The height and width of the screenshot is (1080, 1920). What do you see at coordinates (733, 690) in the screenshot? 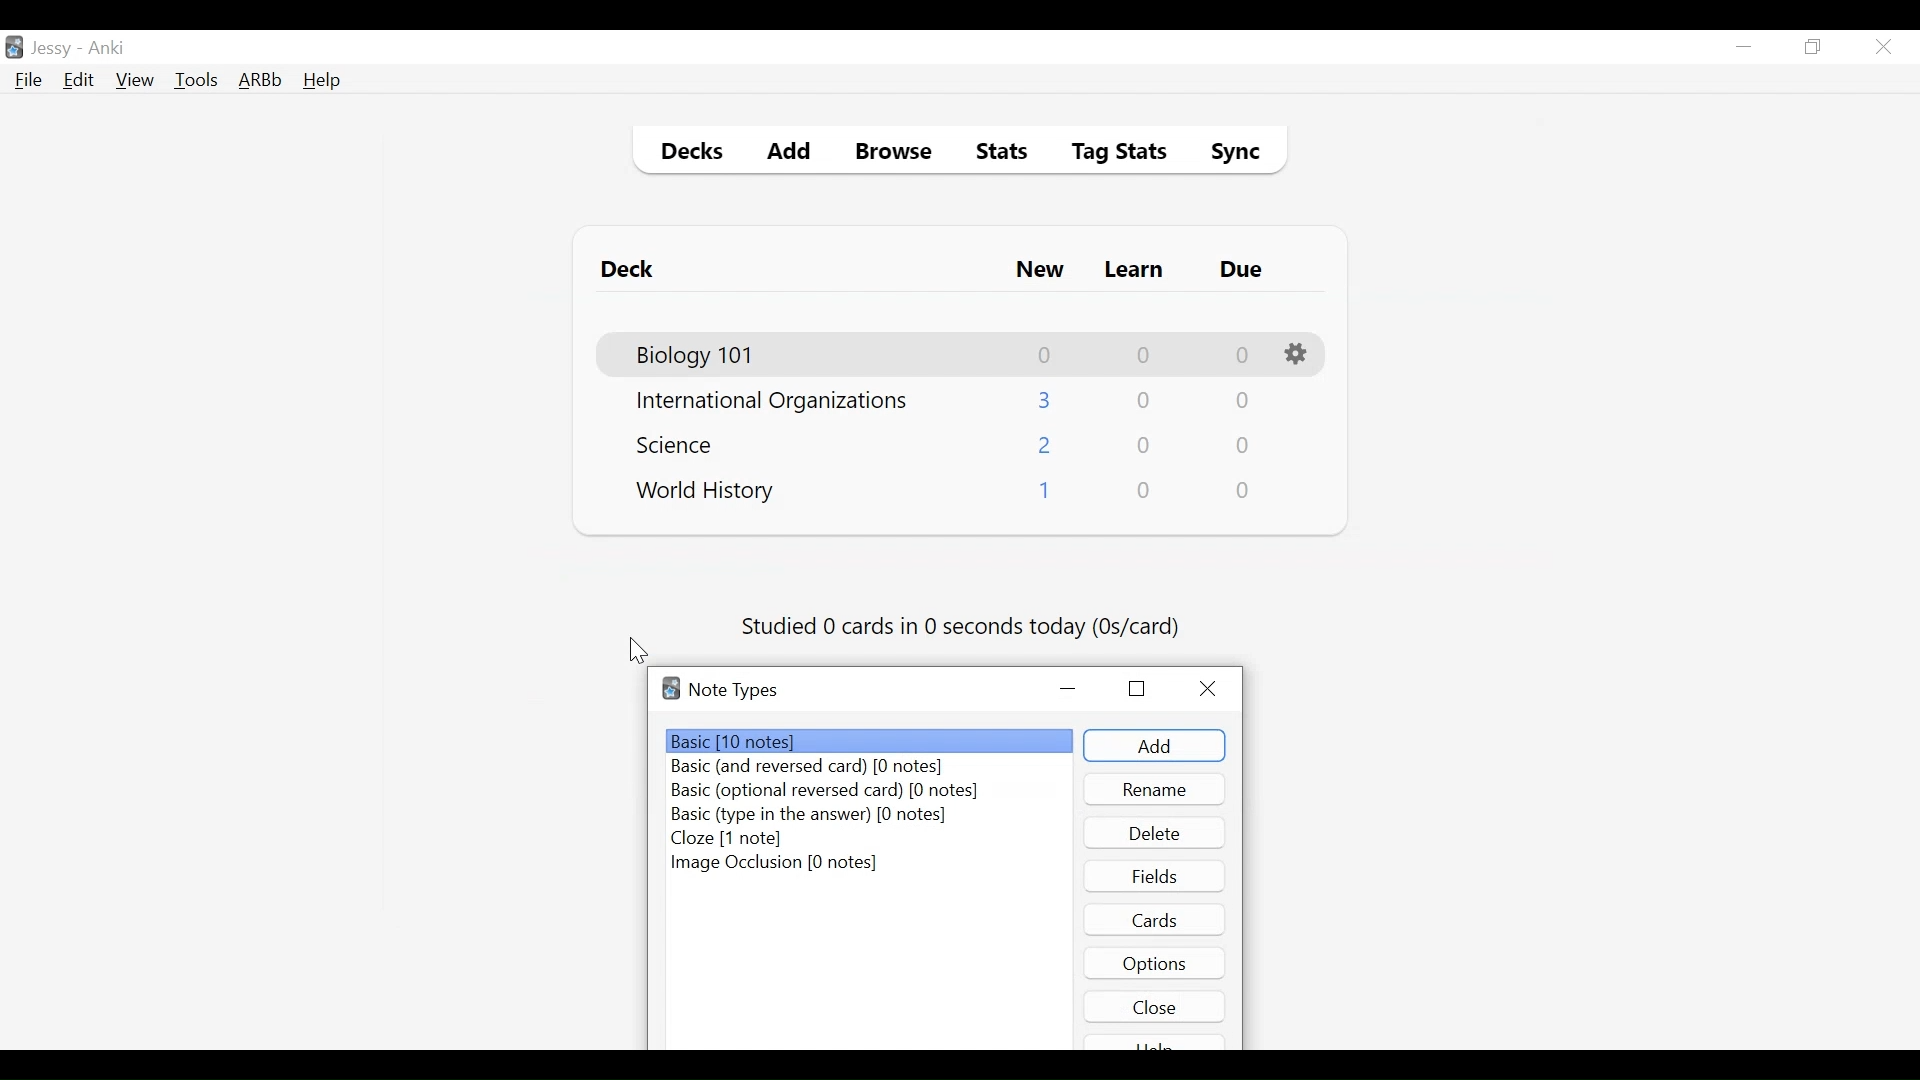
I see `Note Types` at bounding box center [733, 690].